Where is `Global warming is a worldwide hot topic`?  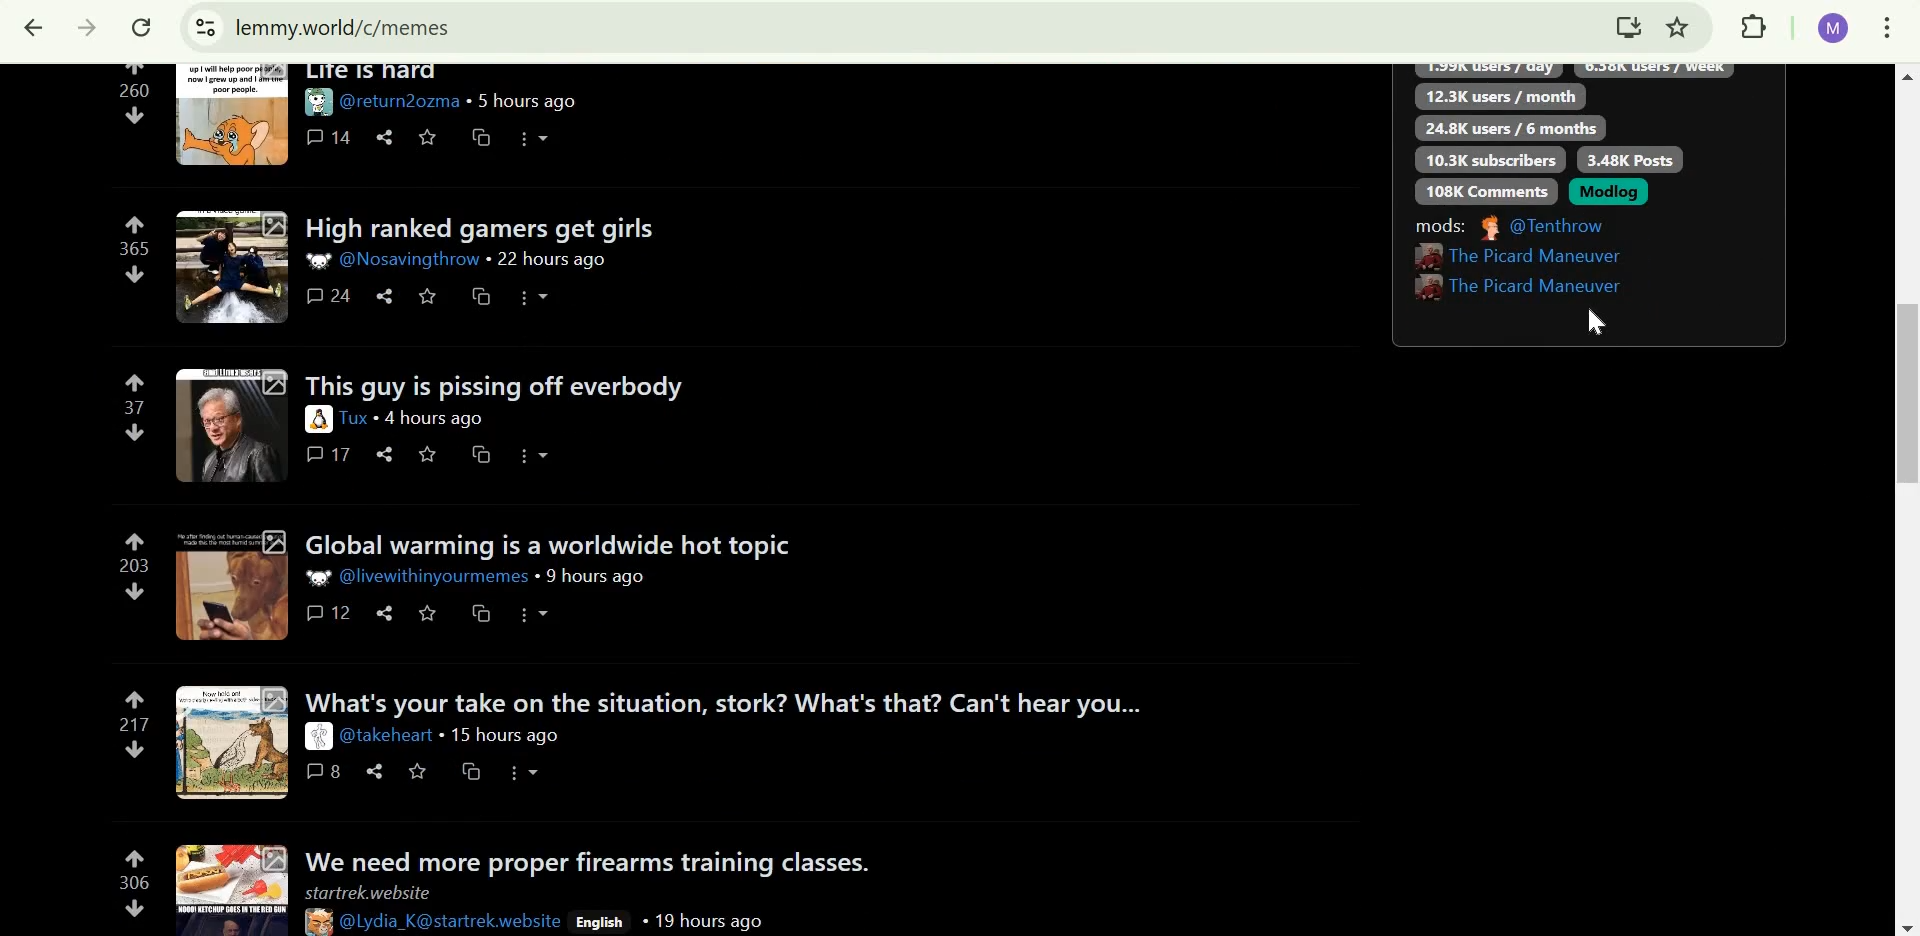
Global warming is a worldwide hot topic is located at coordinates (559, 543).